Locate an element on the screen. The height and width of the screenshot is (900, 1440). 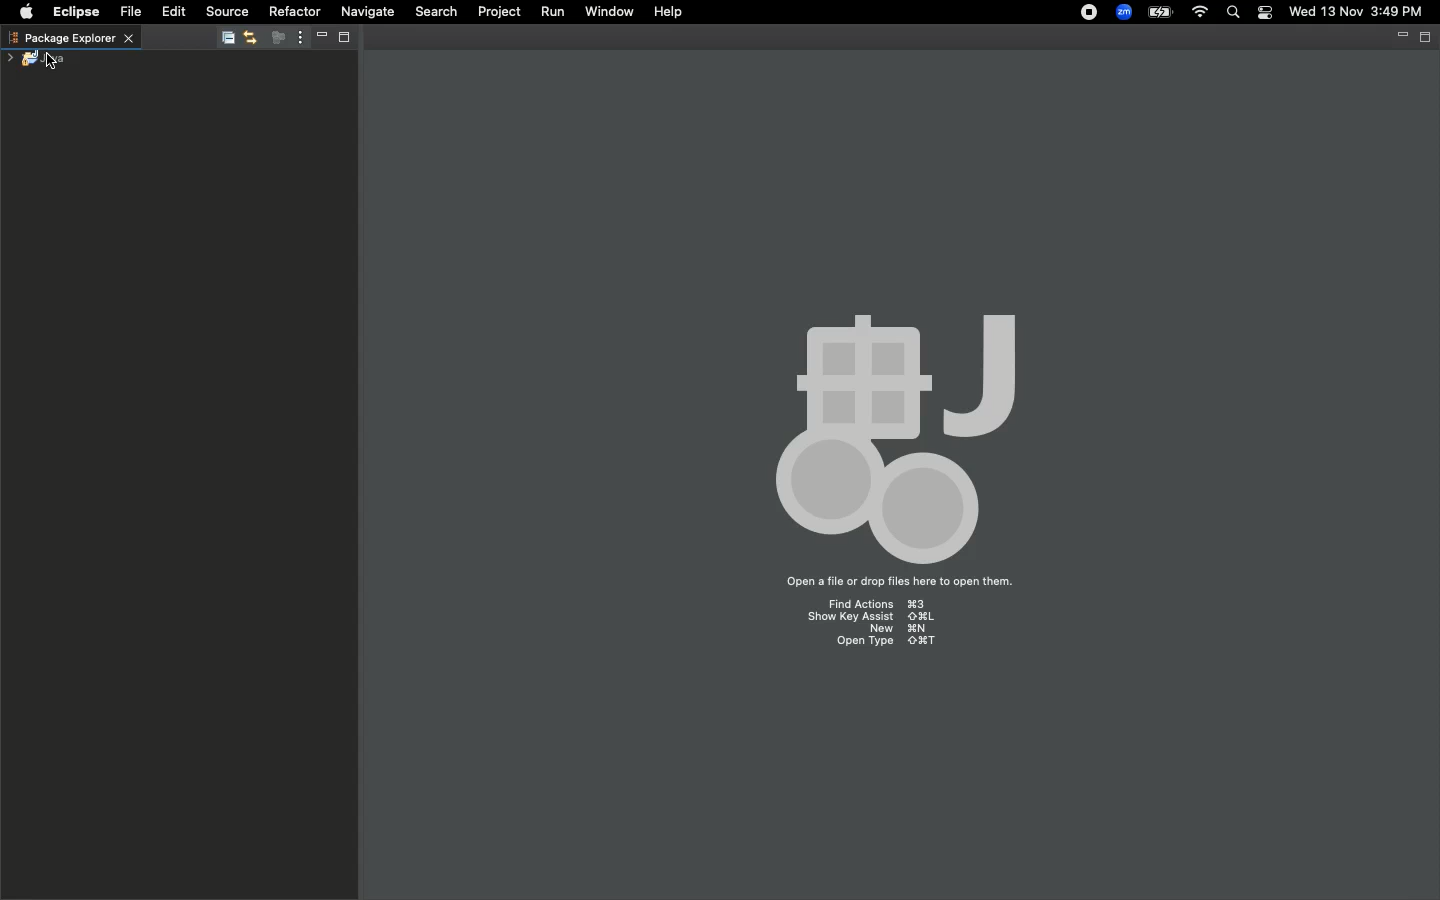
Help is located at coordinates (667, 12).